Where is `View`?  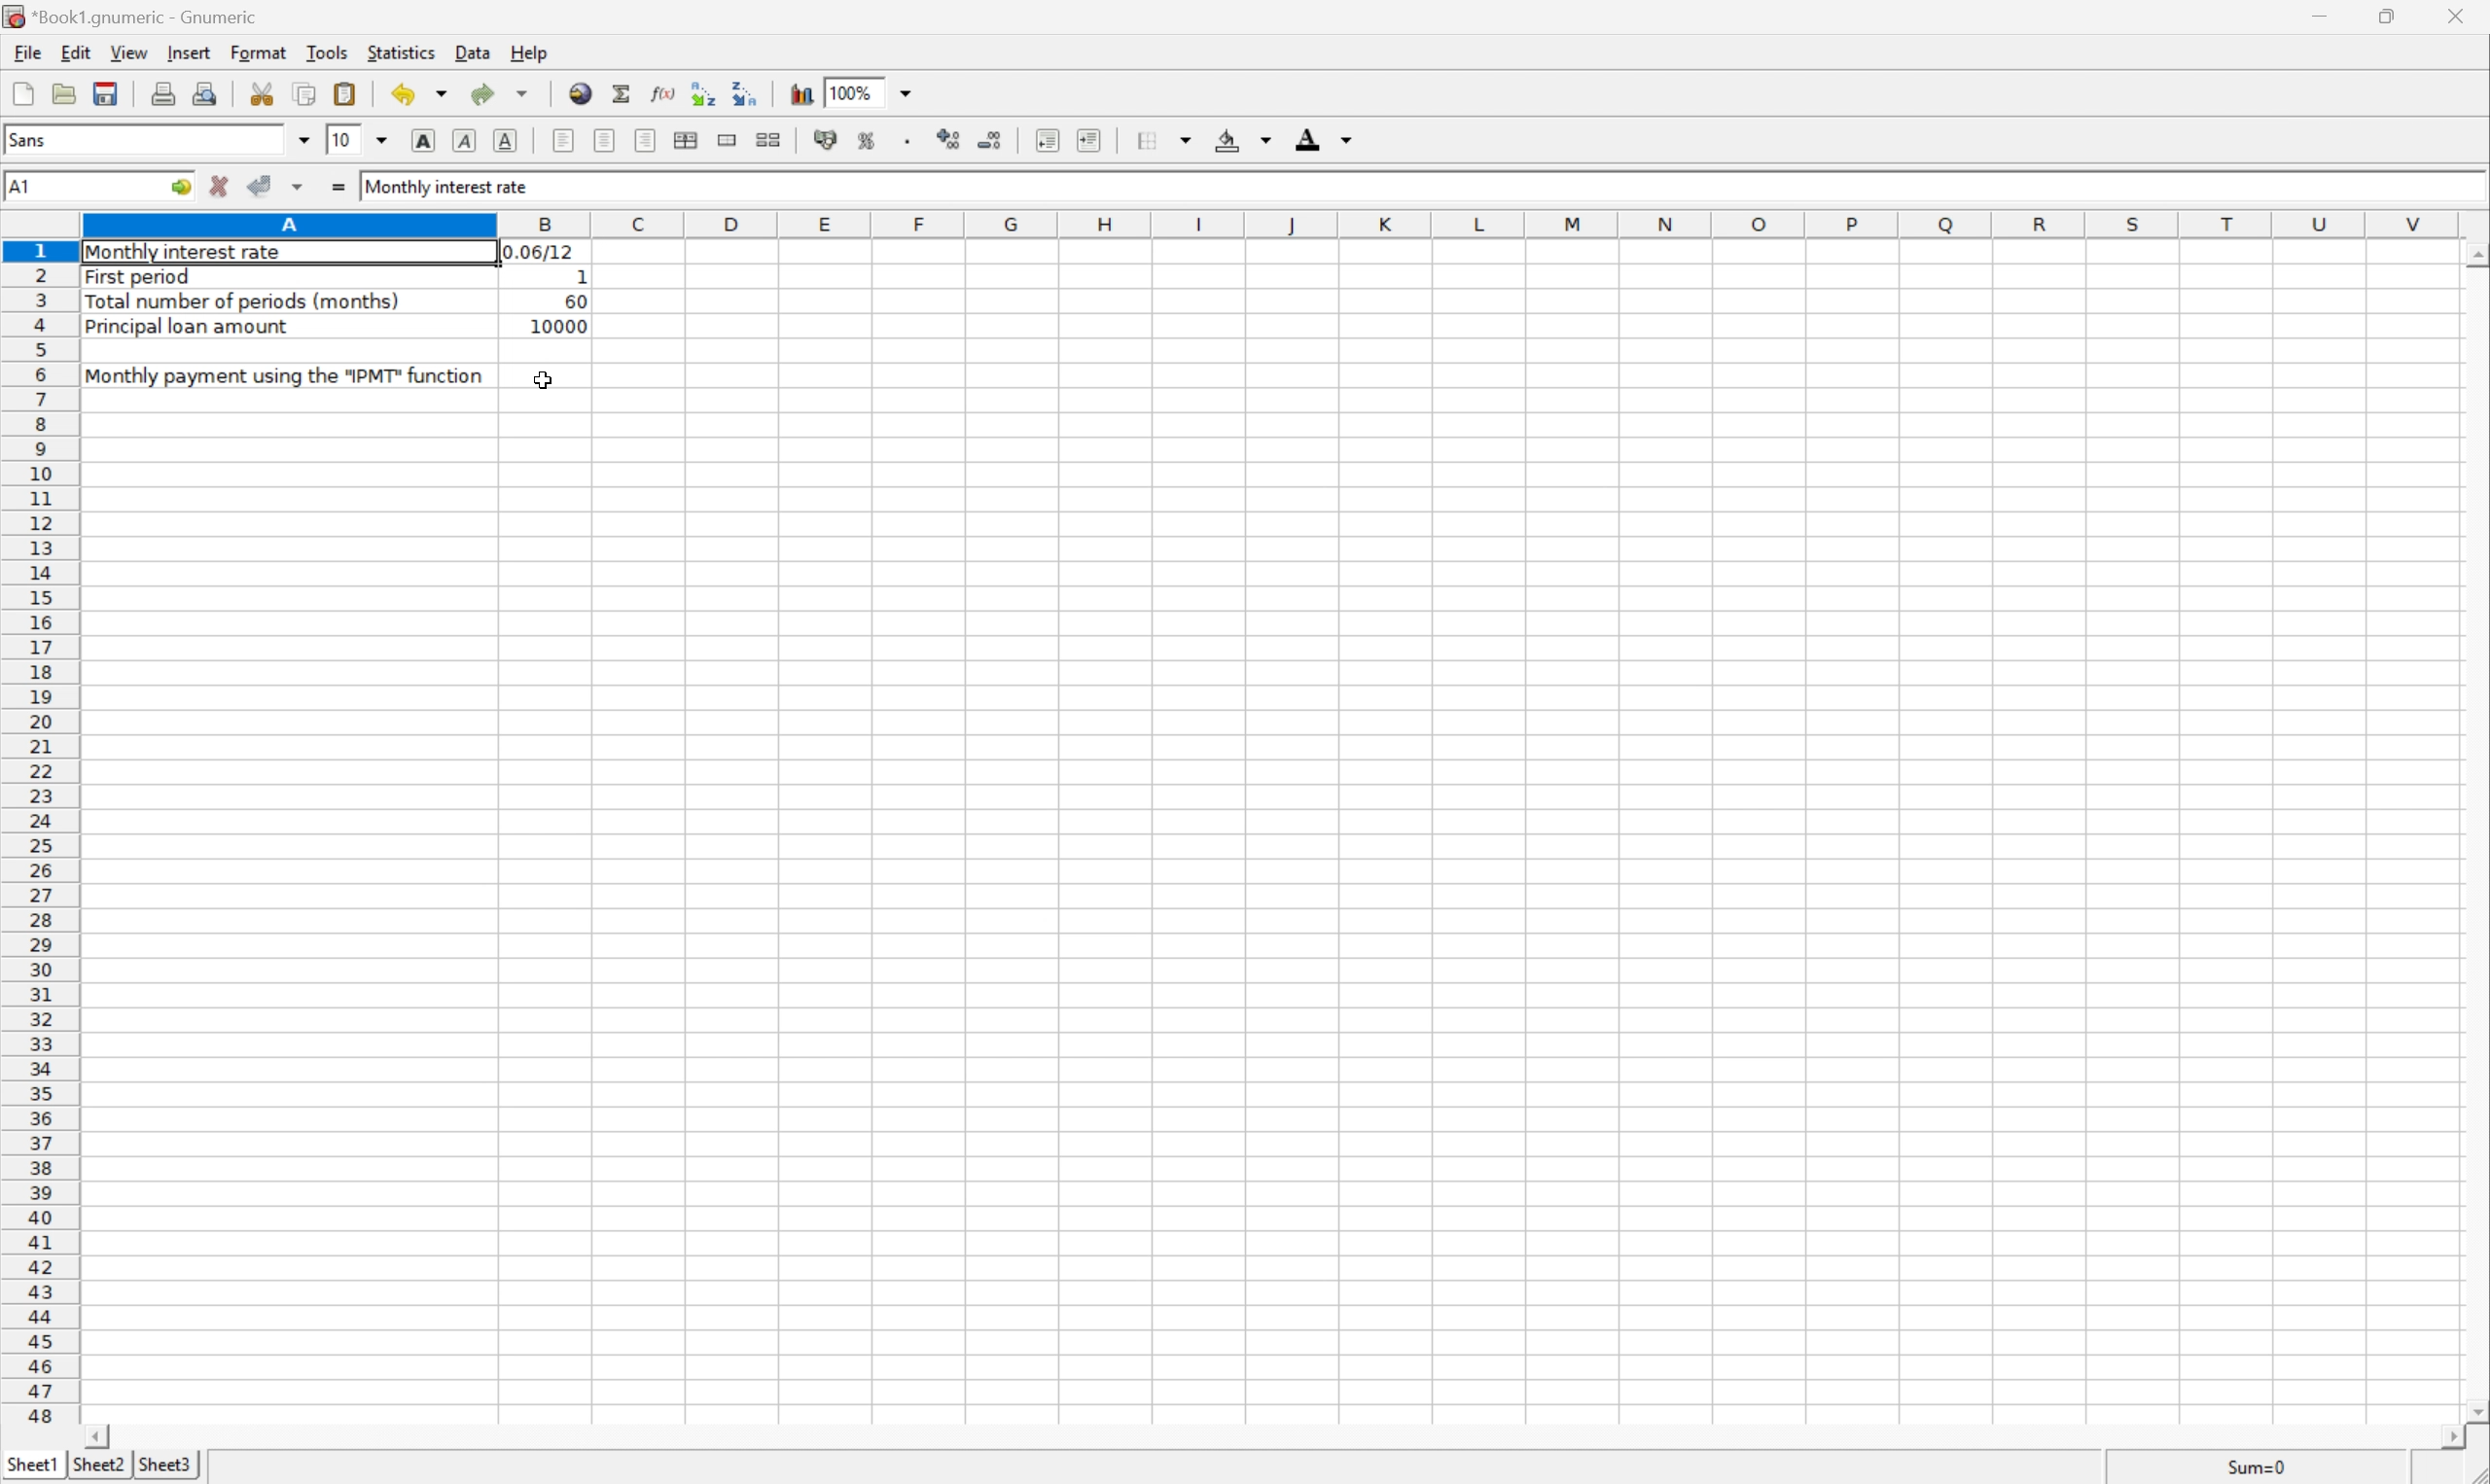 View is located at coordinates (126, 52).